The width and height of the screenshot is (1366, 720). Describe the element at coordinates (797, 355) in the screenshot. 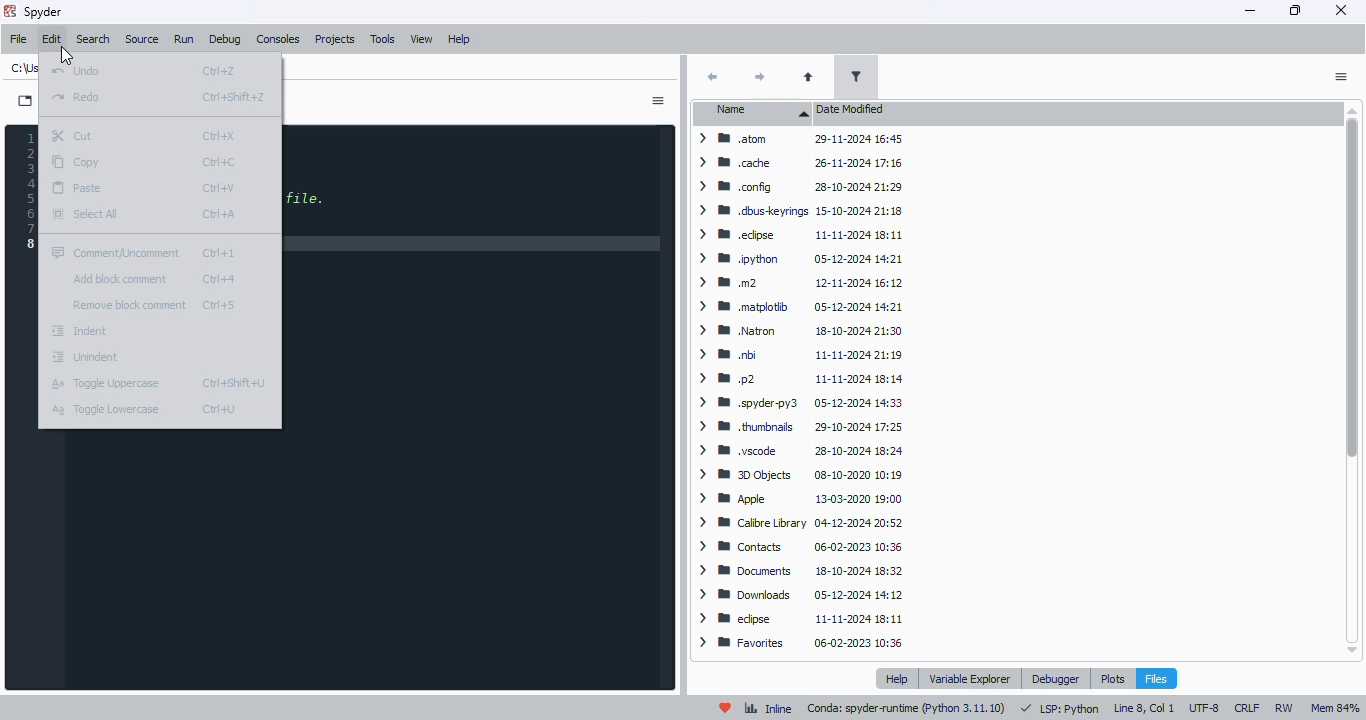

I see `> Mobi 11-11-2024 21:19` at that location.